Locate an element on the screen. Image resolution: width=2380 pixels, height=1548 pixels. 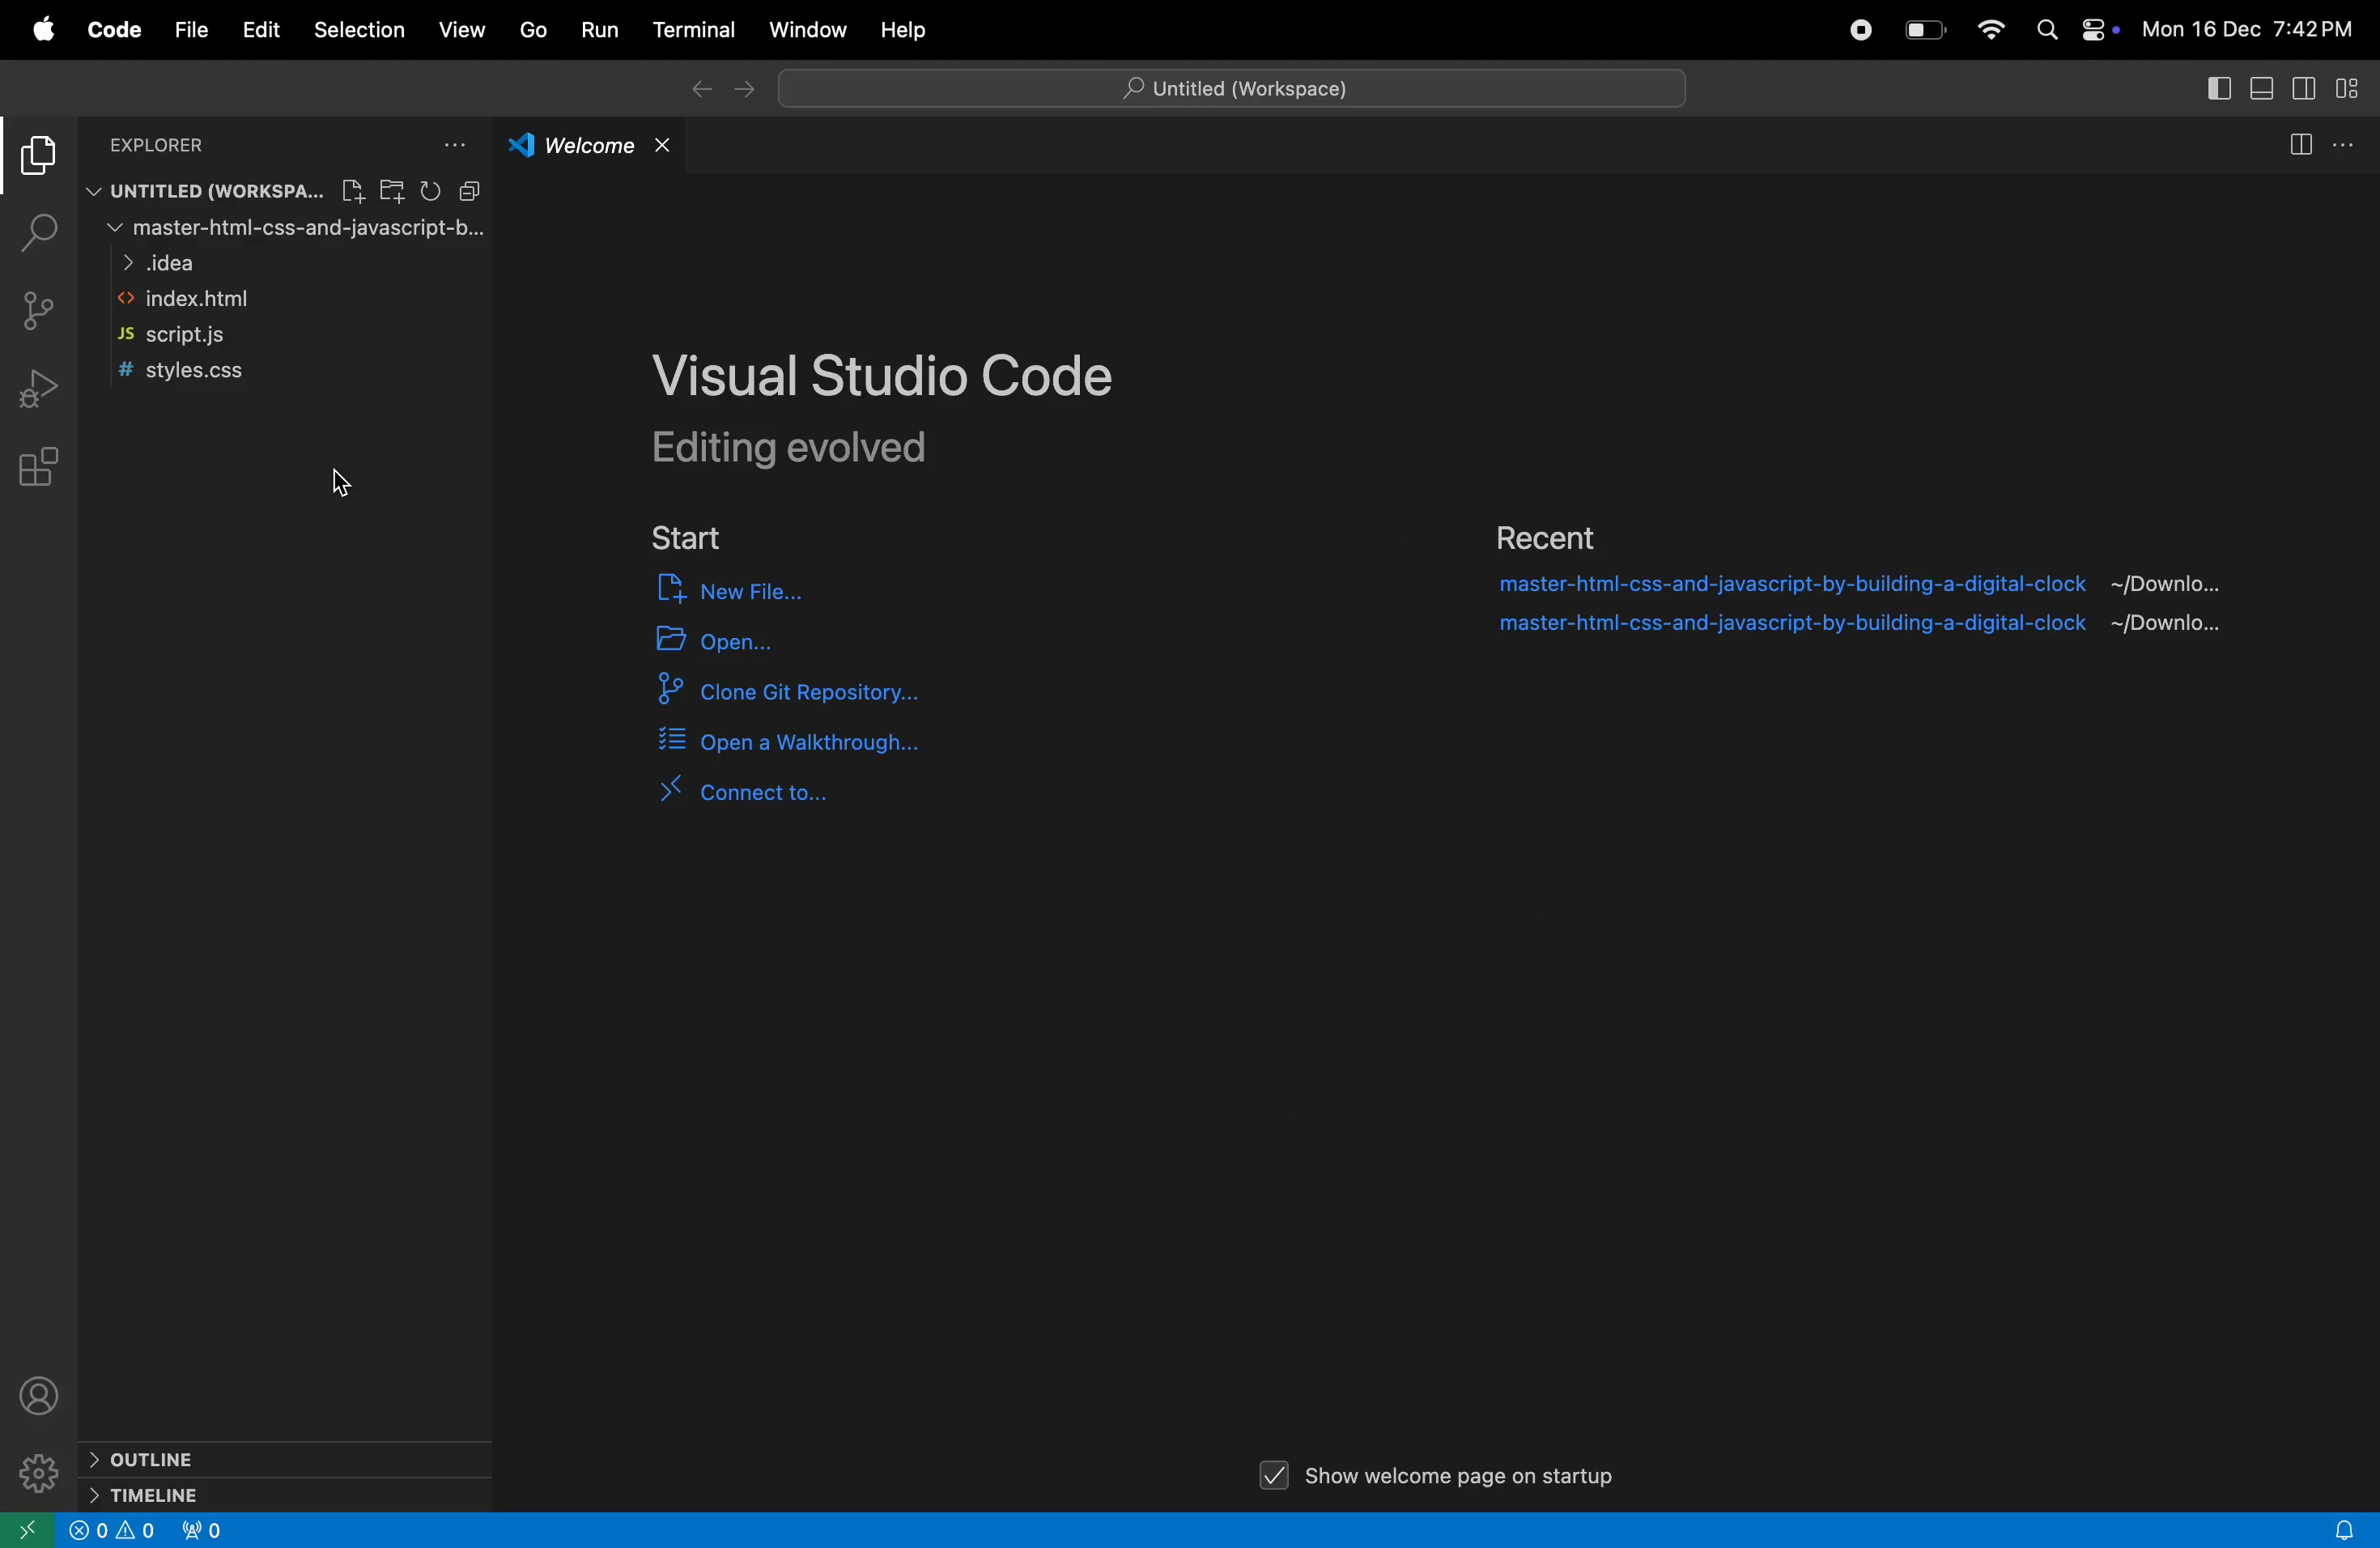
options is located at coordinates (450, 144).